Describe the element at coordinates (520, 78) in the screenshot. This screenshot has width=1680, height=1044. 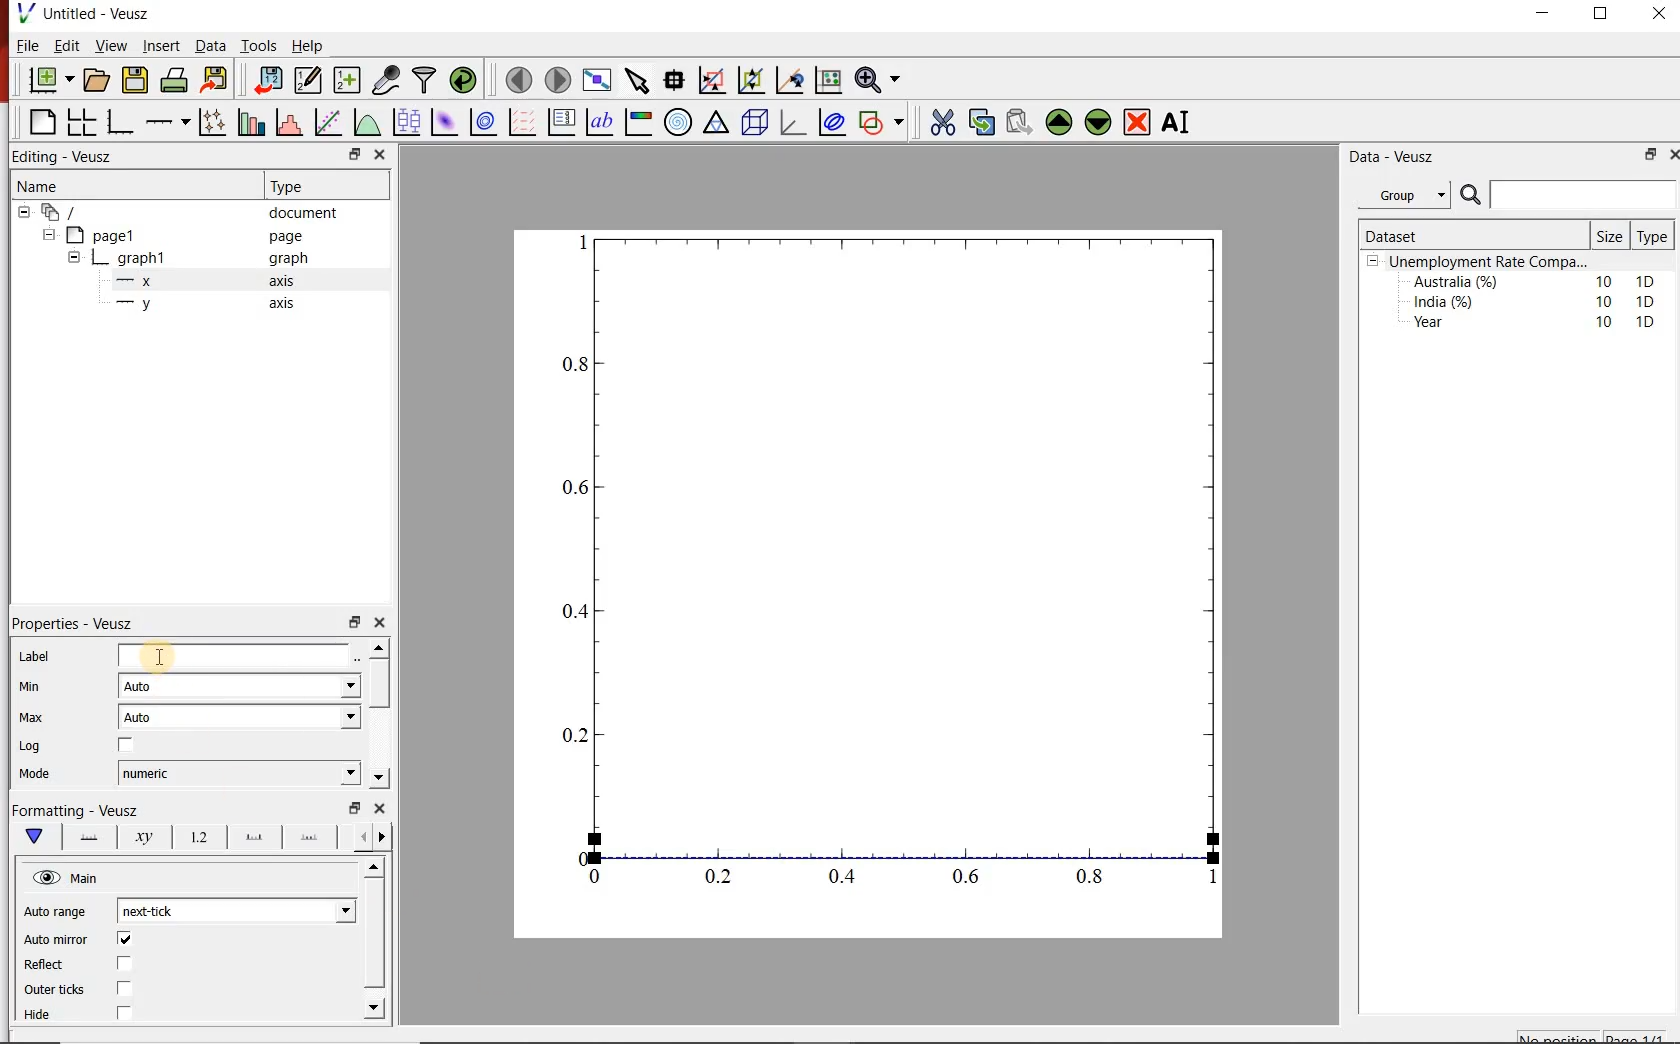
I see `move to previous page` at that location.